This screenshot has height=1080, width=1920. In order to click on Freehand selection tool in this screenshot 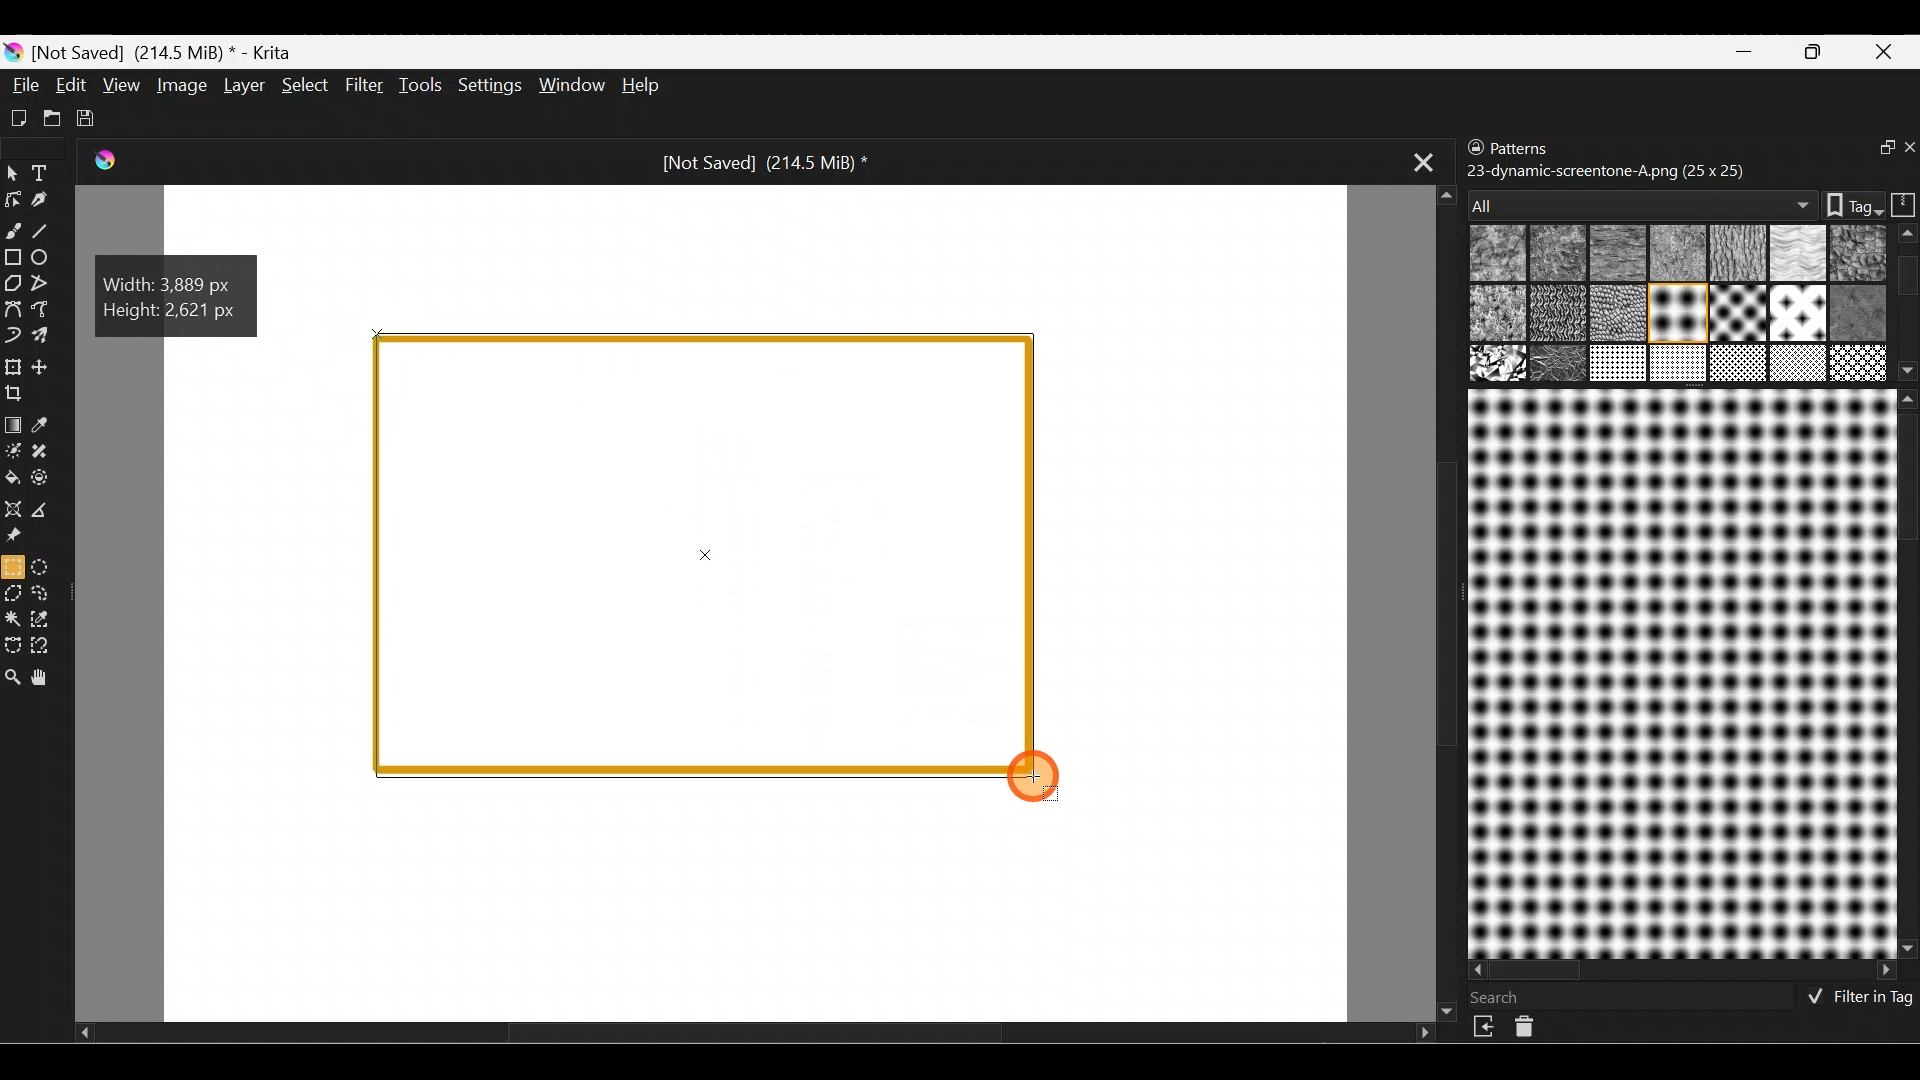, I will do `click(47, 594)`.